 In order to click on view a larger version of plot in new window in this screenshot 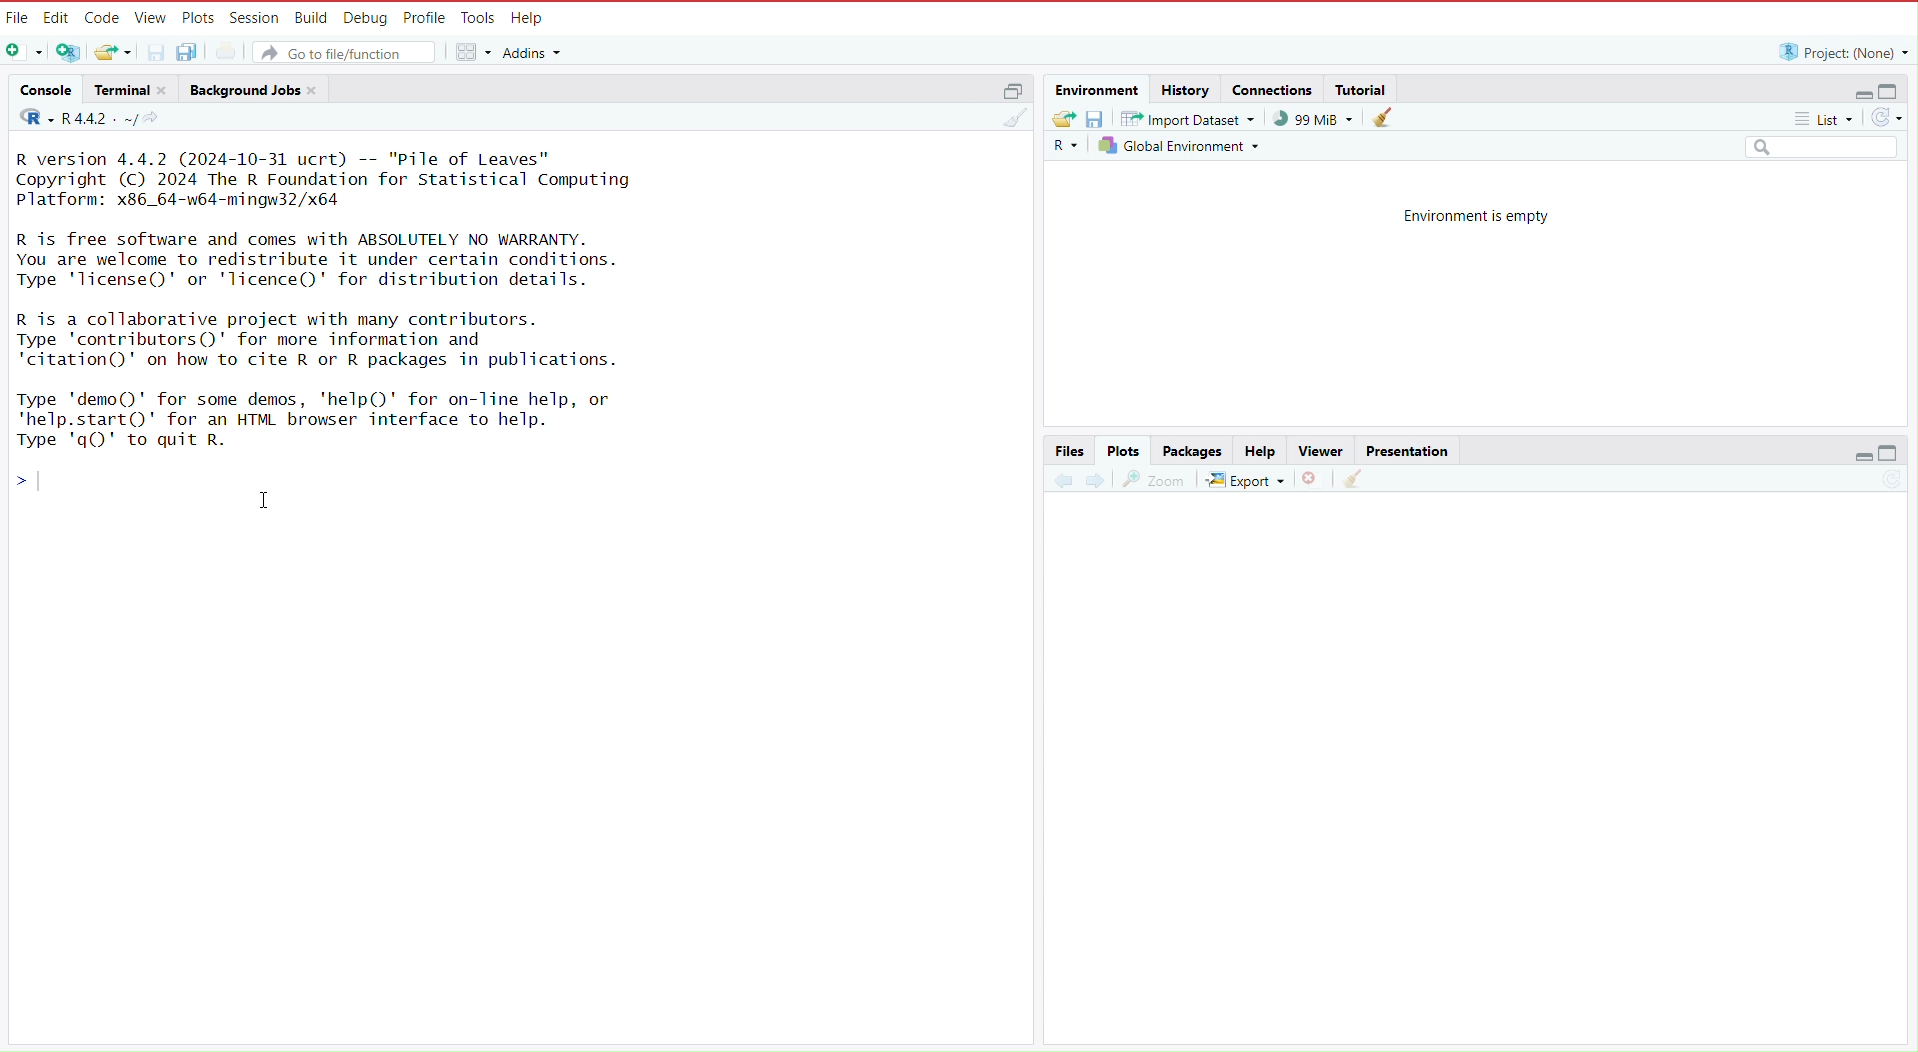, I will do `click(1155, 479)`.